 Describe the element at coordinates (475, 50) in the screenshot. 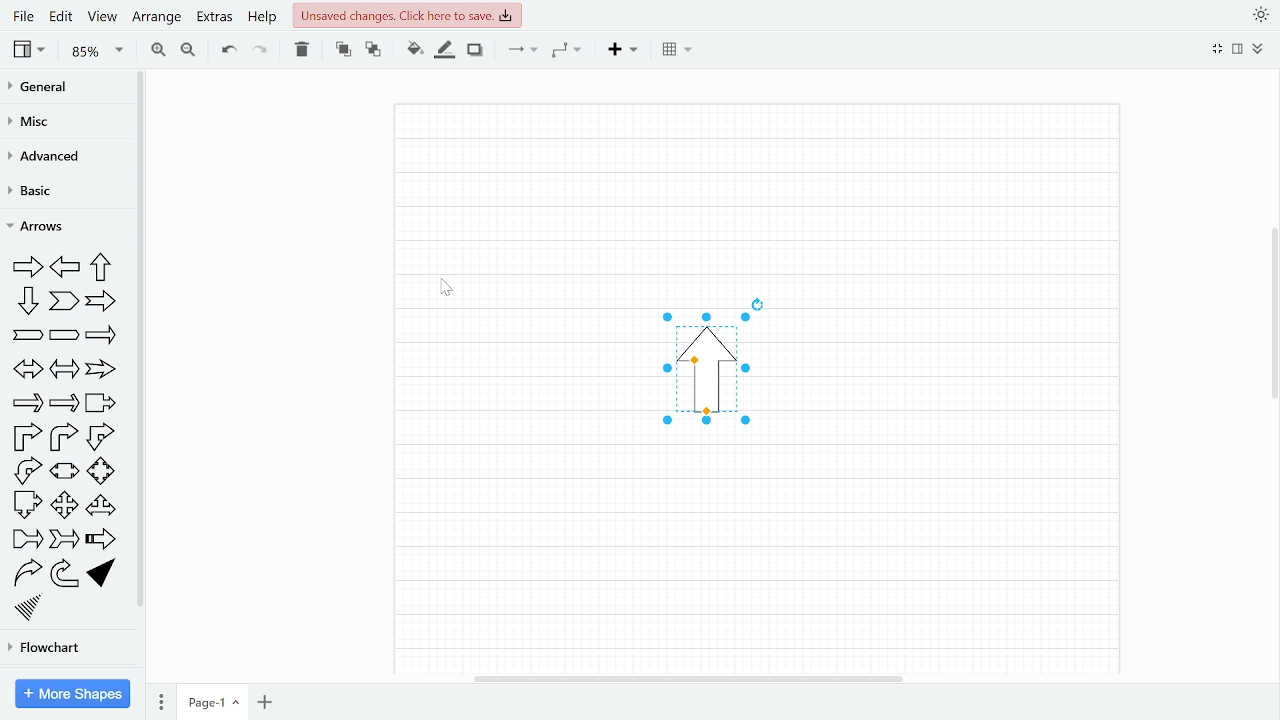

I see `Shadow` at that location.